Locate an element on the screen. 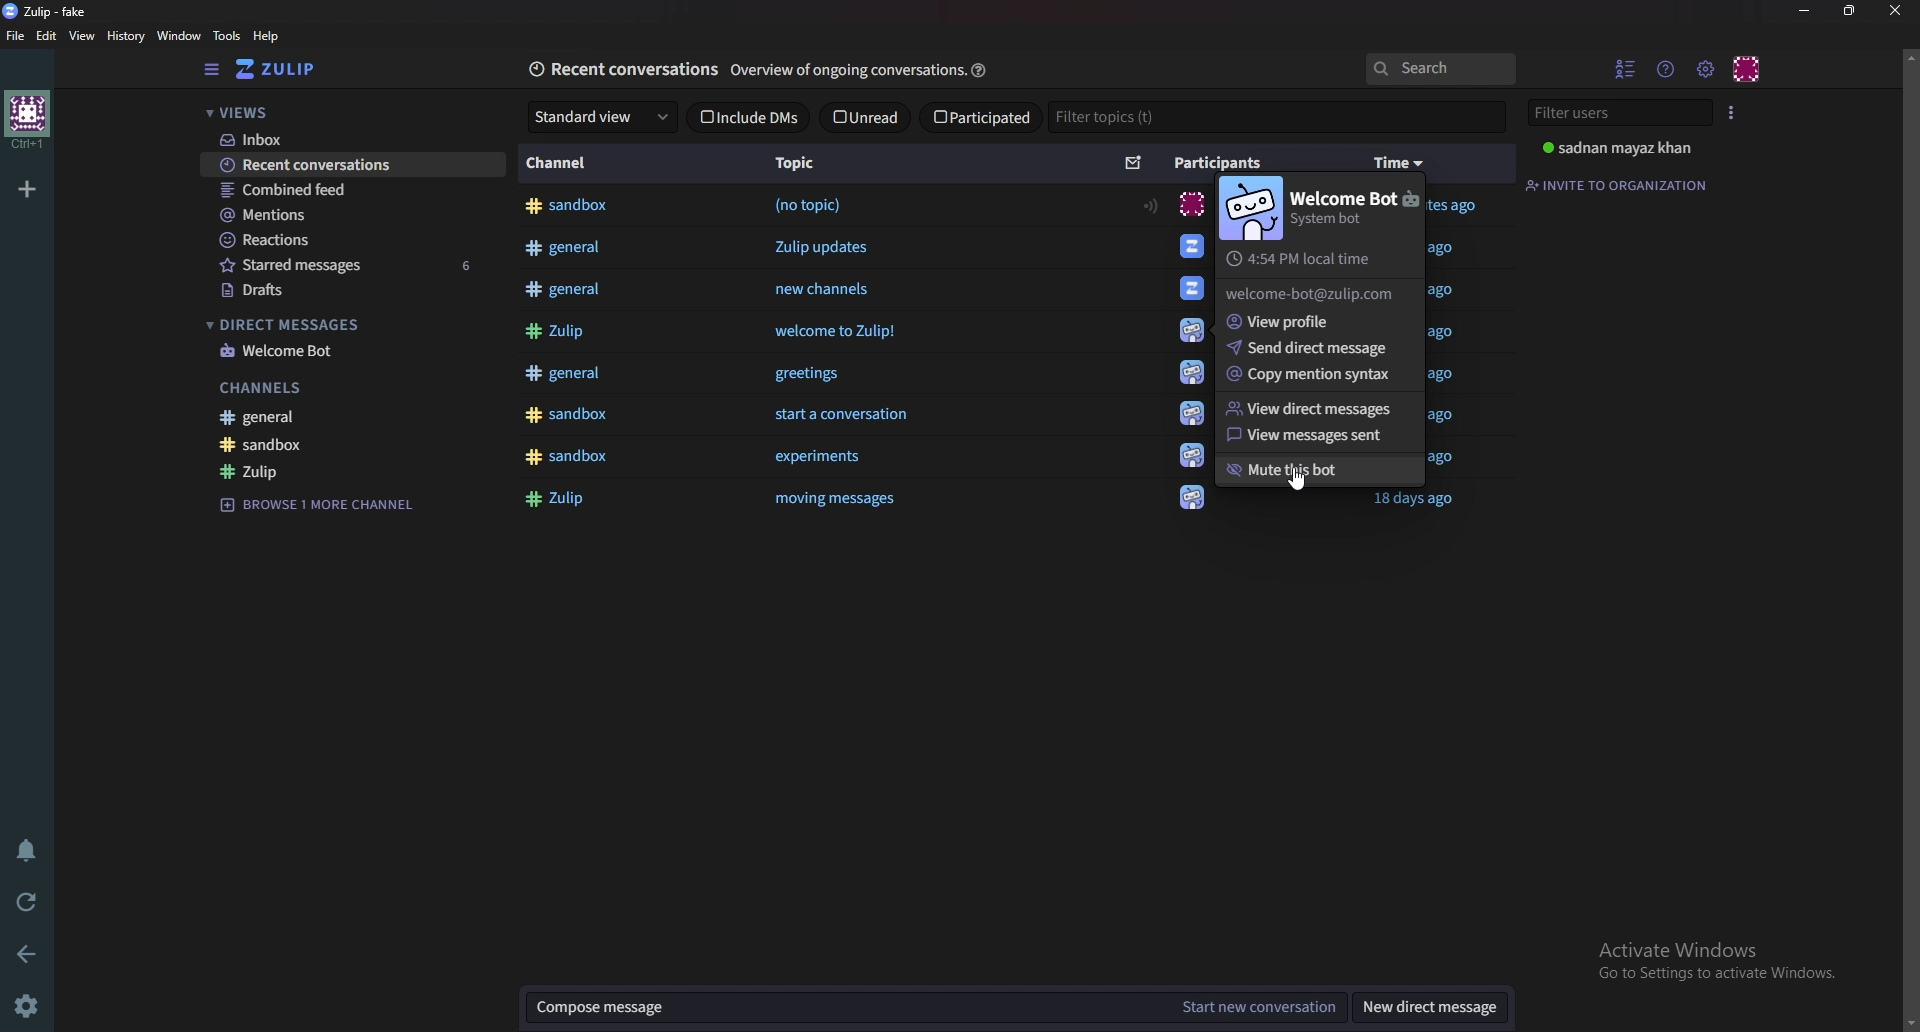 The image size is (1920, 1032). Edit is located at coordinates (47, 35).